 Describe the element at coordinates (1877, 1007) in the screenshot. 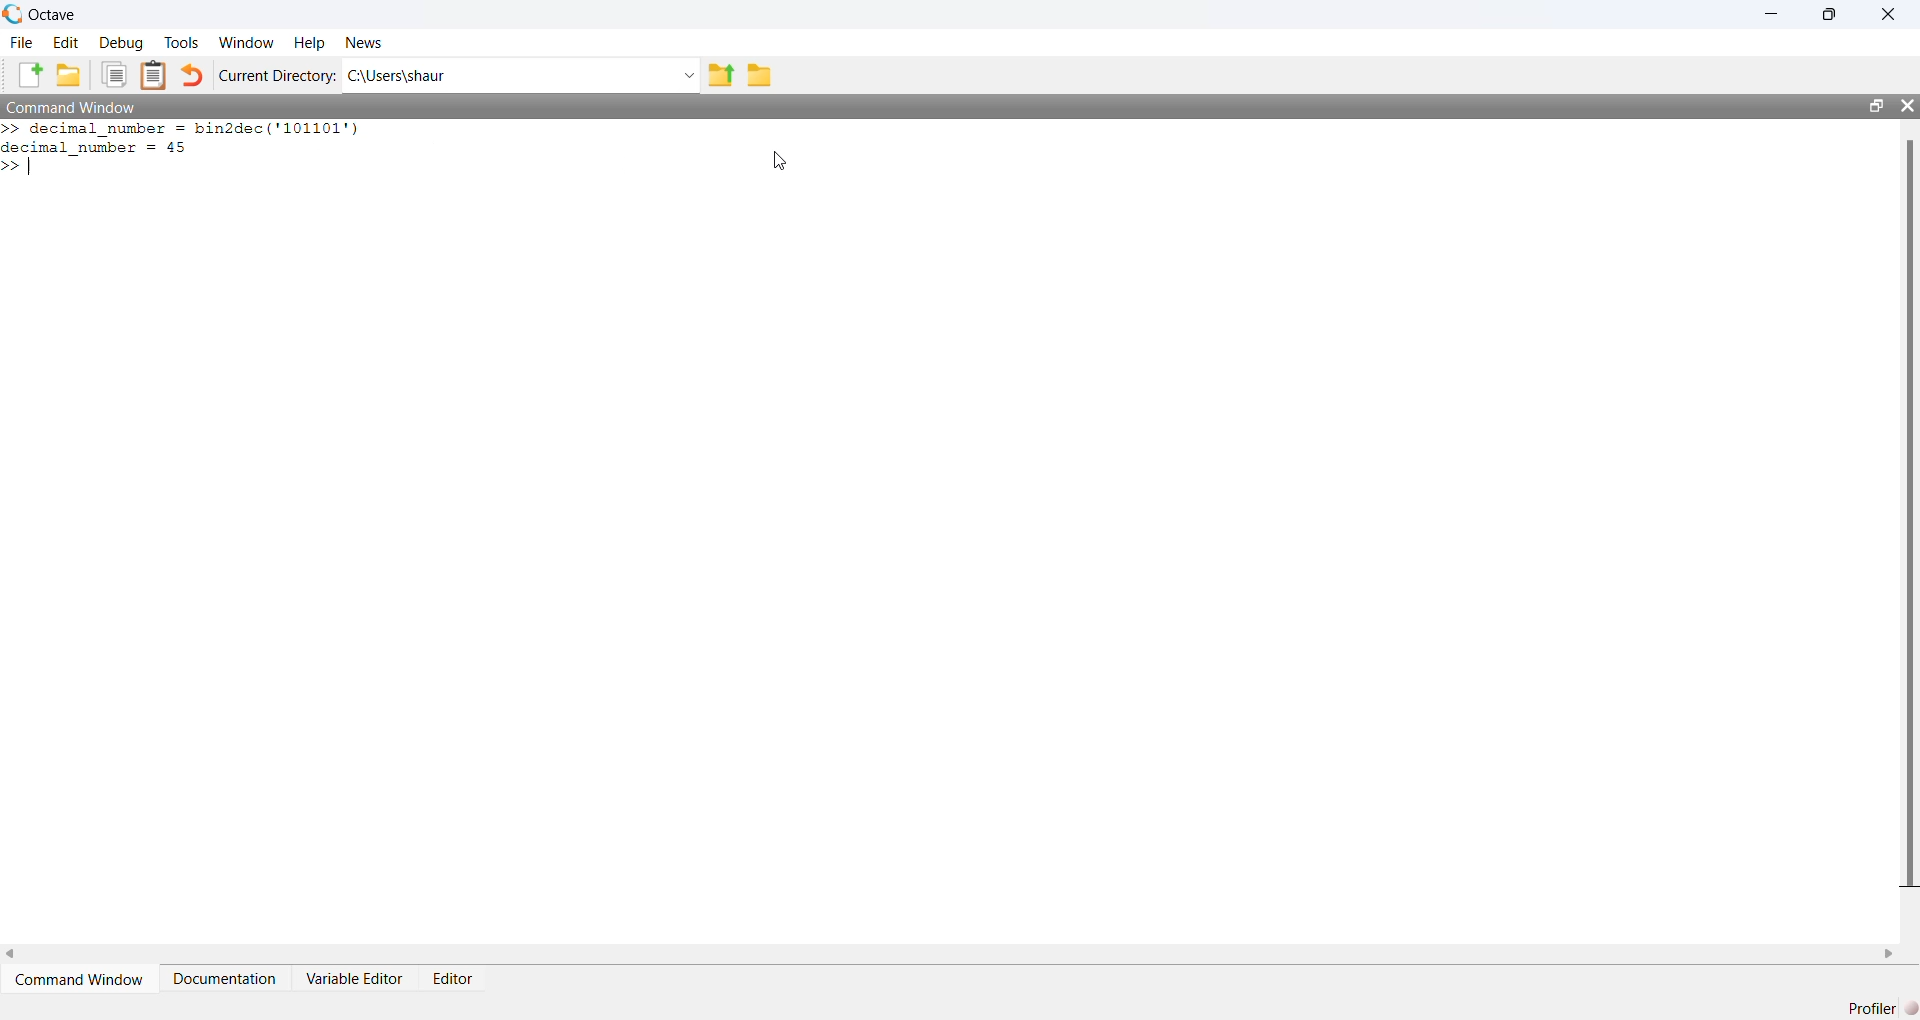

I see `Profiler` at that location.